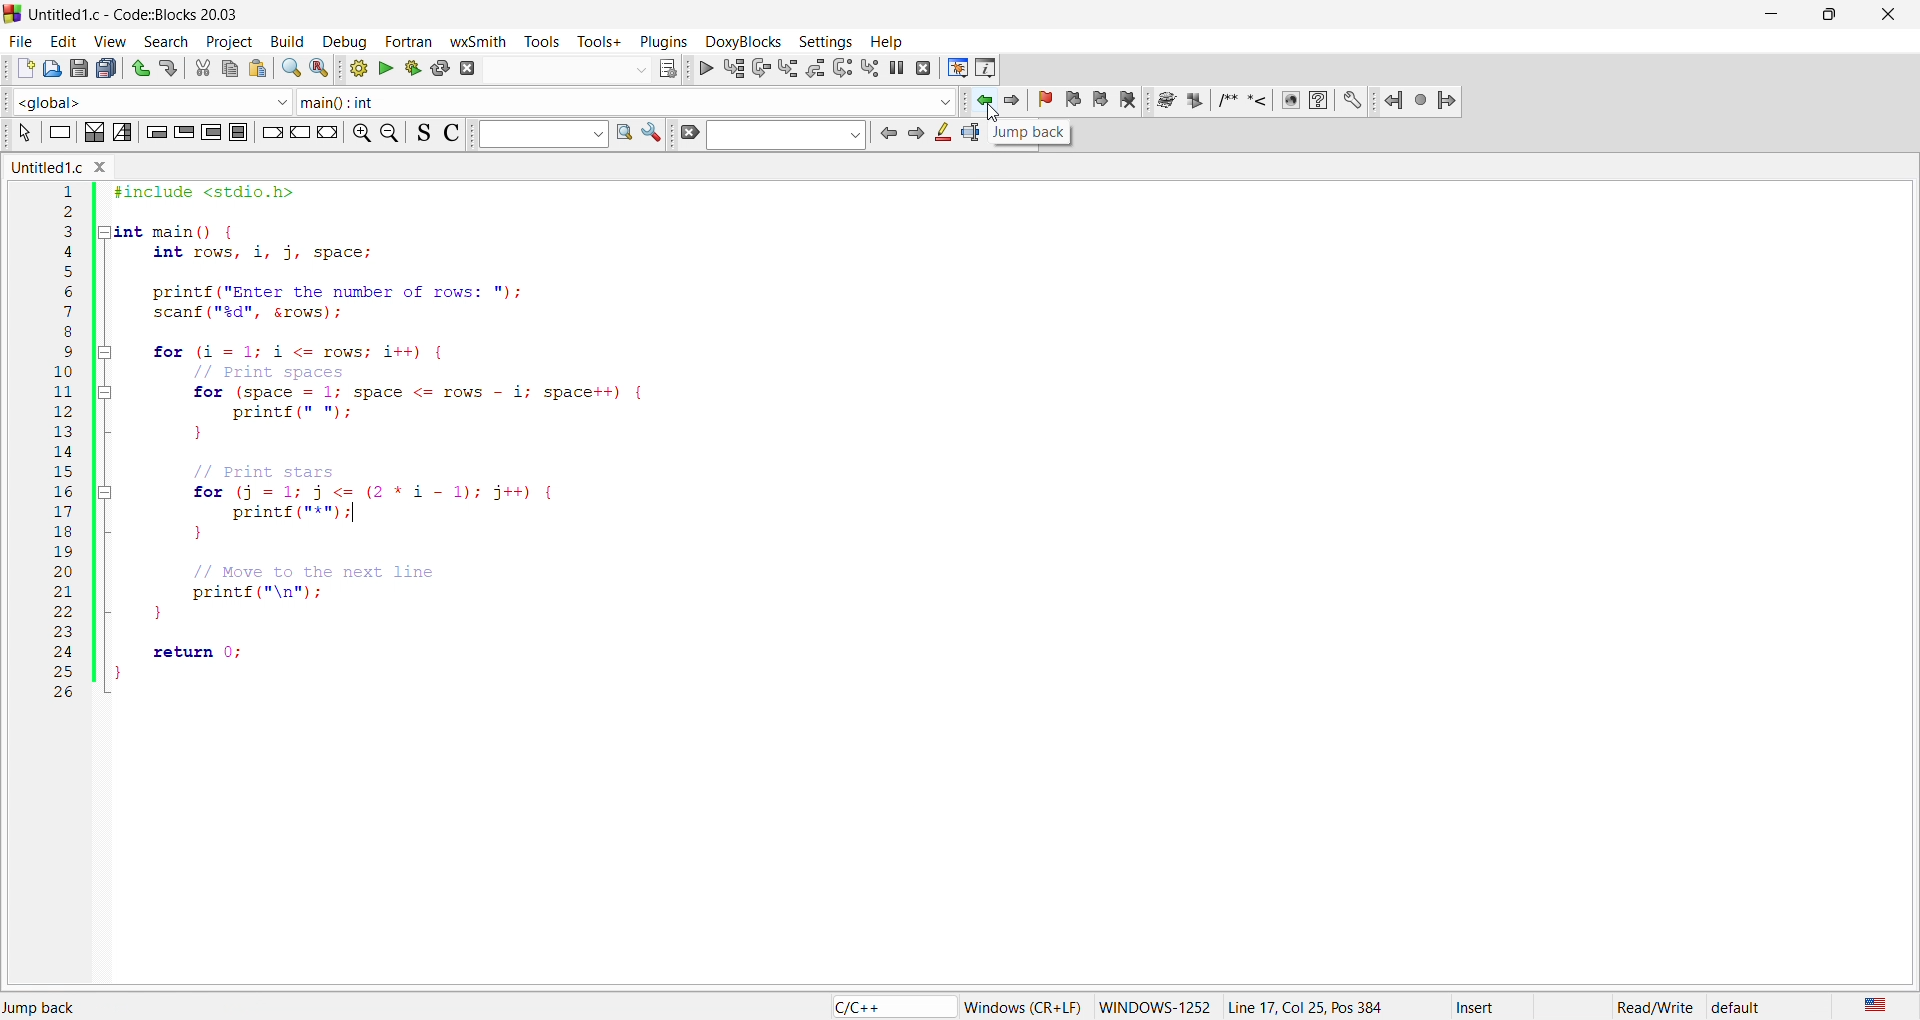 This screenshot has height=1020, width=1920. What do you see at coordinates (968, 451) in the screenshot?
I see `code editor - #include <stdio.h> int main() { int rows, i, j, space; printf("Enter the number of rows: "); scanf("%d", &rows); for (i=1; i <= rows; i++) { // Print spaces for (space 1; space <= rows i; space++) { printf(" "); } // Print stars for (j = 1; j <= (2*11); j++) { printf("*"); } // Move to the next line printf("\n"); return 0` at bounding box center [968, 451].